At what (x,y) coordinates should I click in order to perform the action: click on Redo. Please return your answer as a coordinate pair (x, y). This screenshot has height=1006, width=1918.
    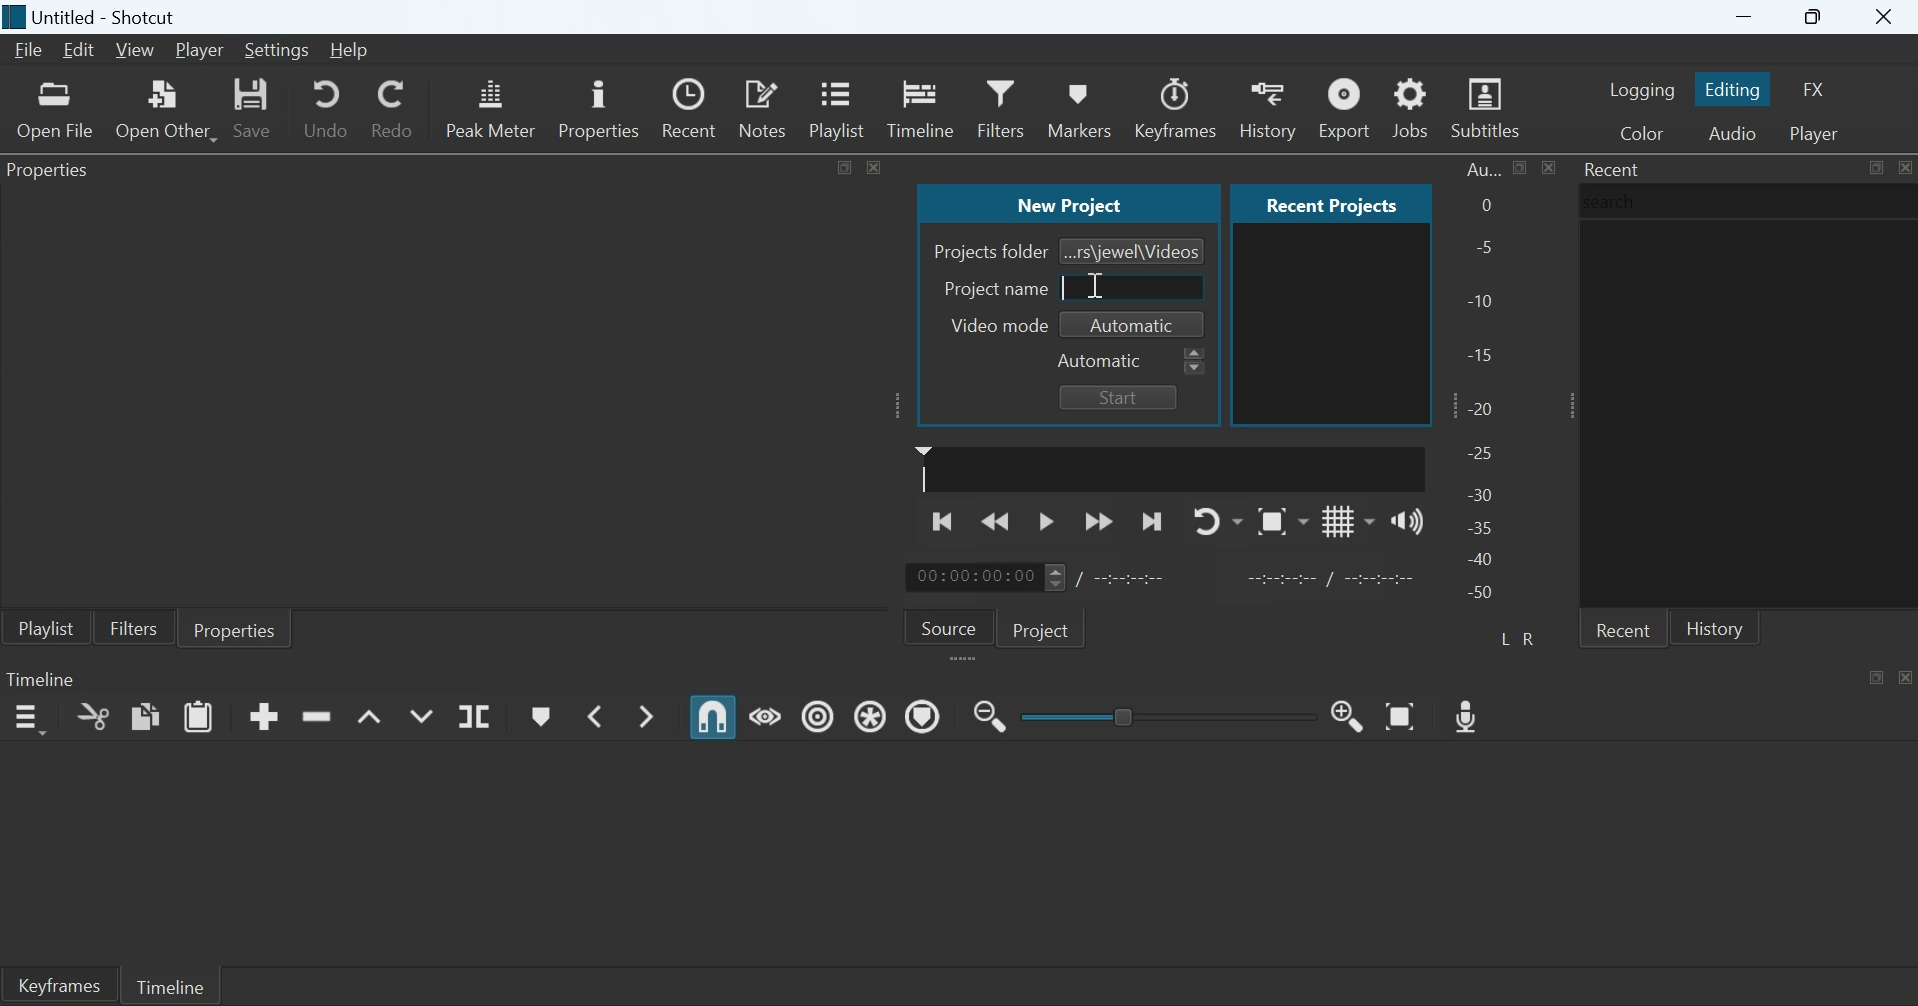
    Looking at the image, I should click on (391, 105).